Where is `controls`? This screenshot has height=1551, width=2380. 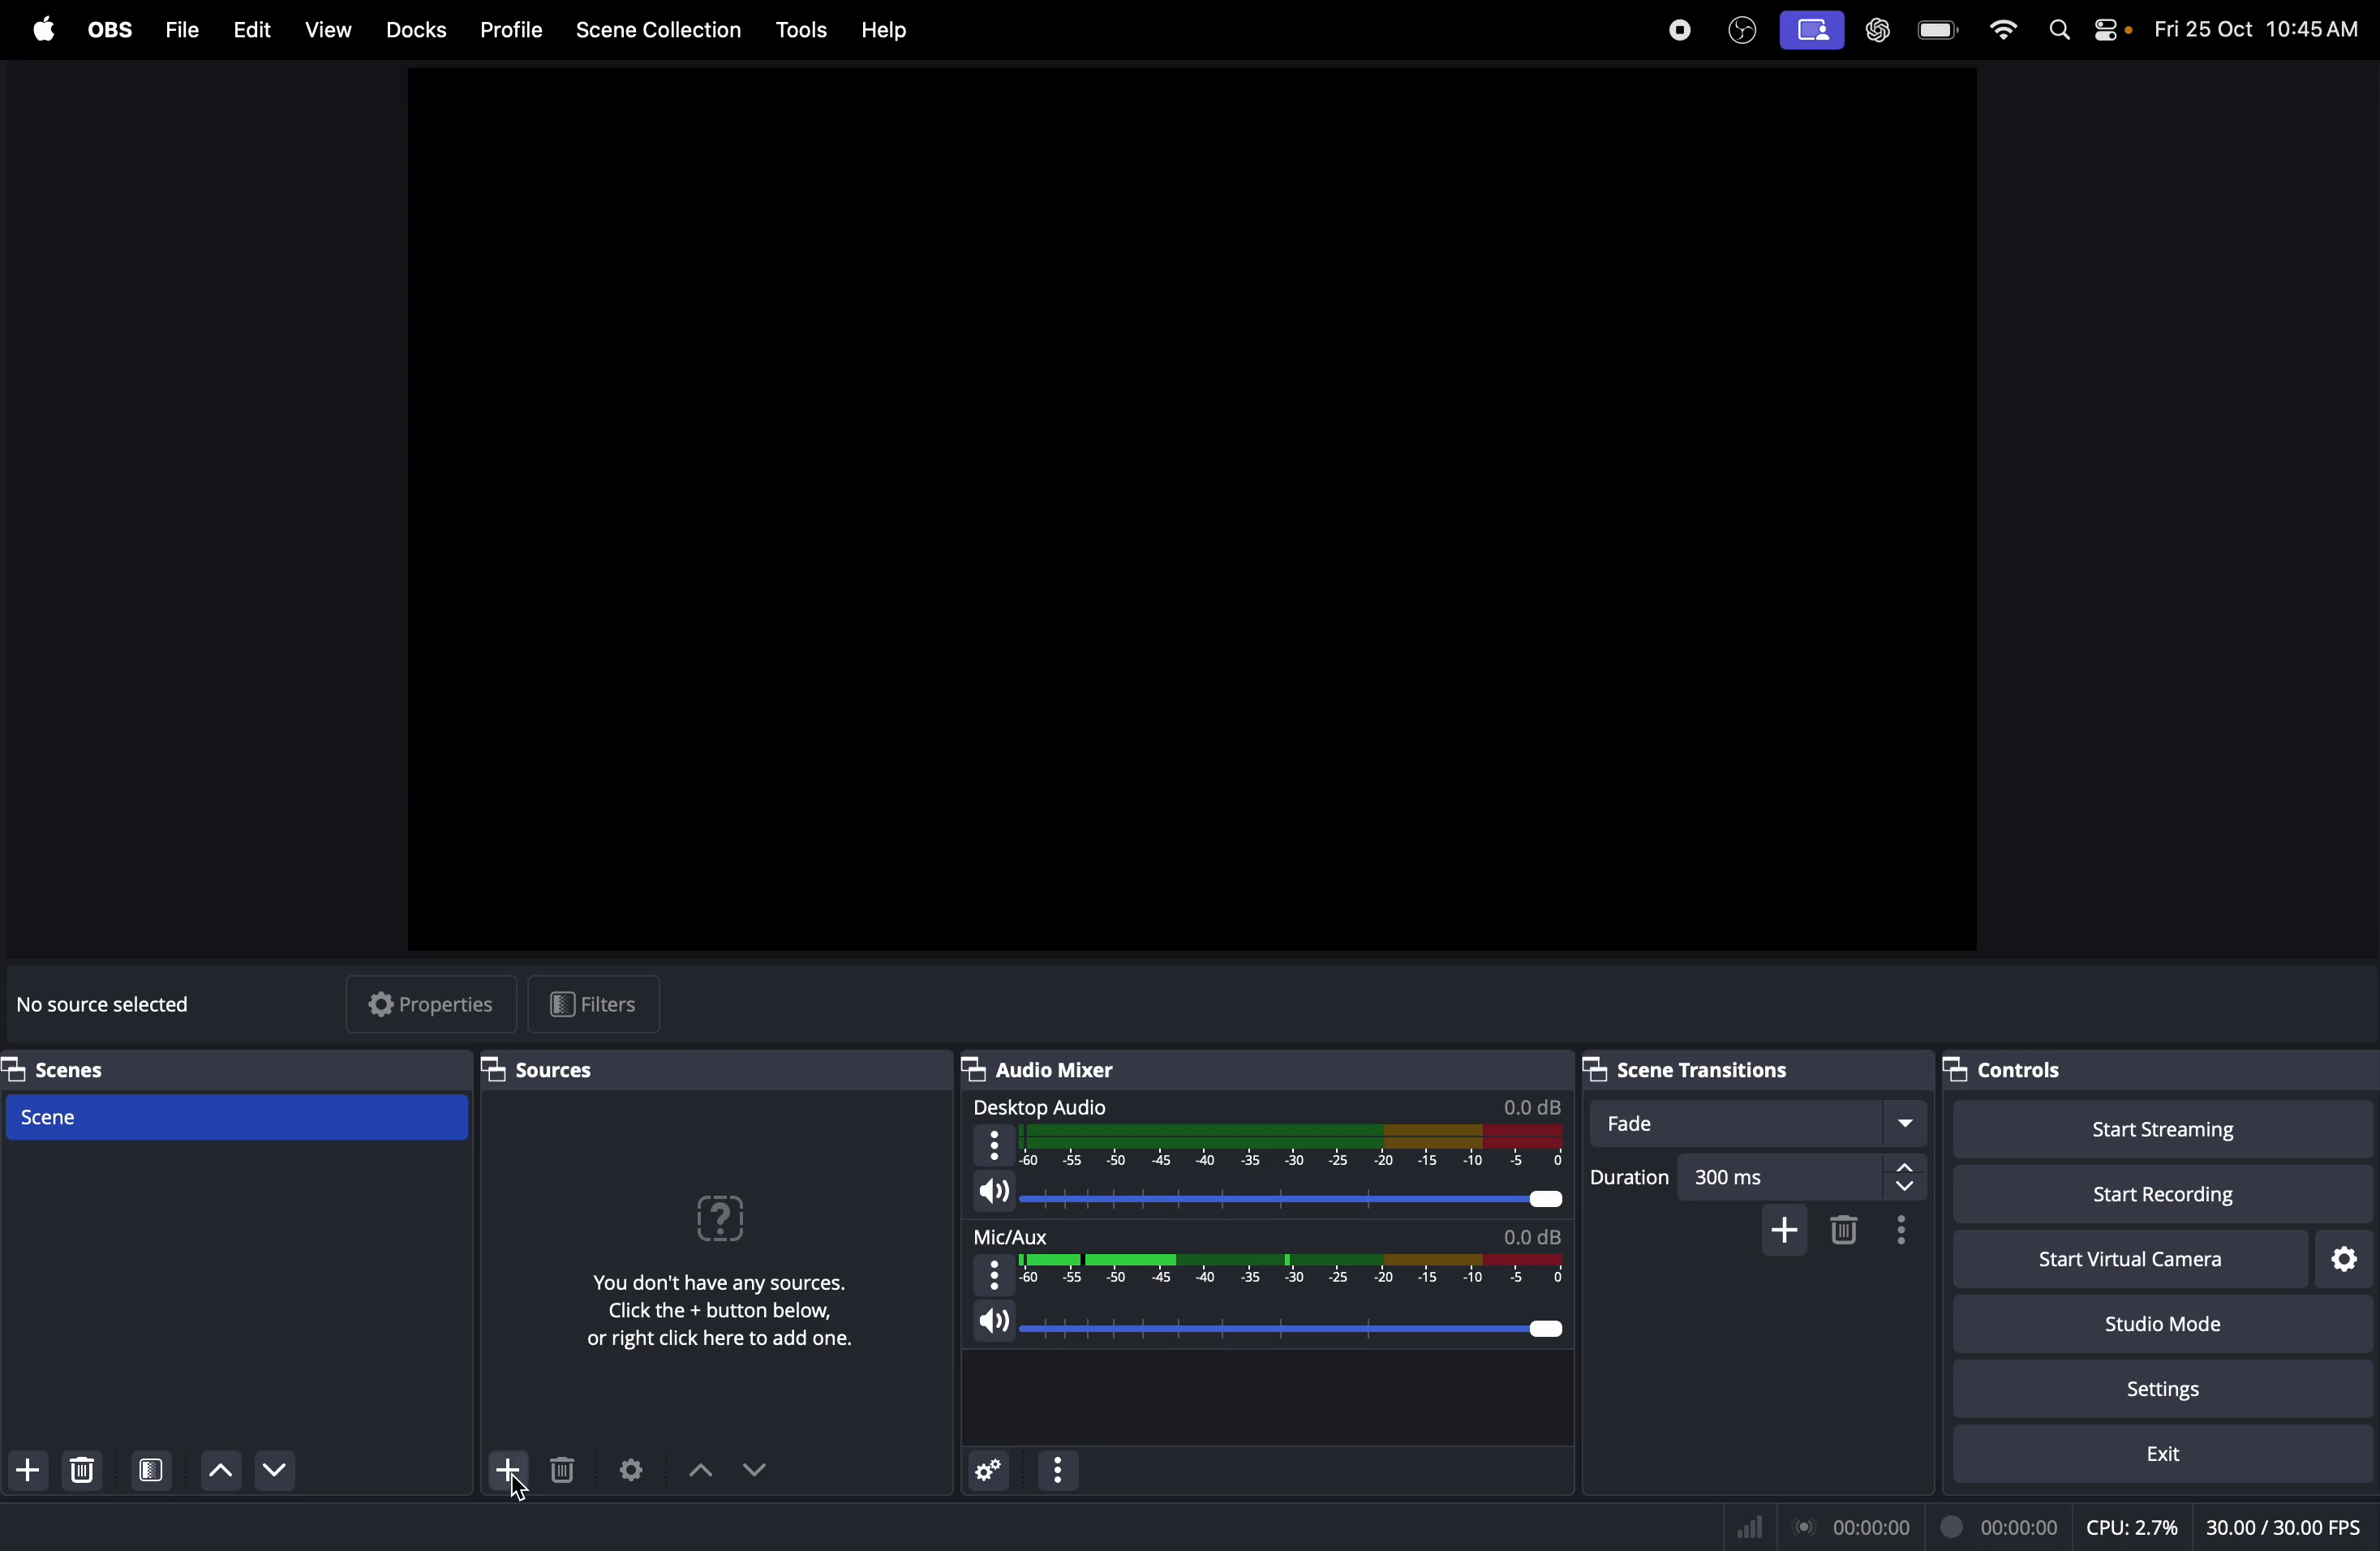 controls is located at coordinates (2004, 1071).